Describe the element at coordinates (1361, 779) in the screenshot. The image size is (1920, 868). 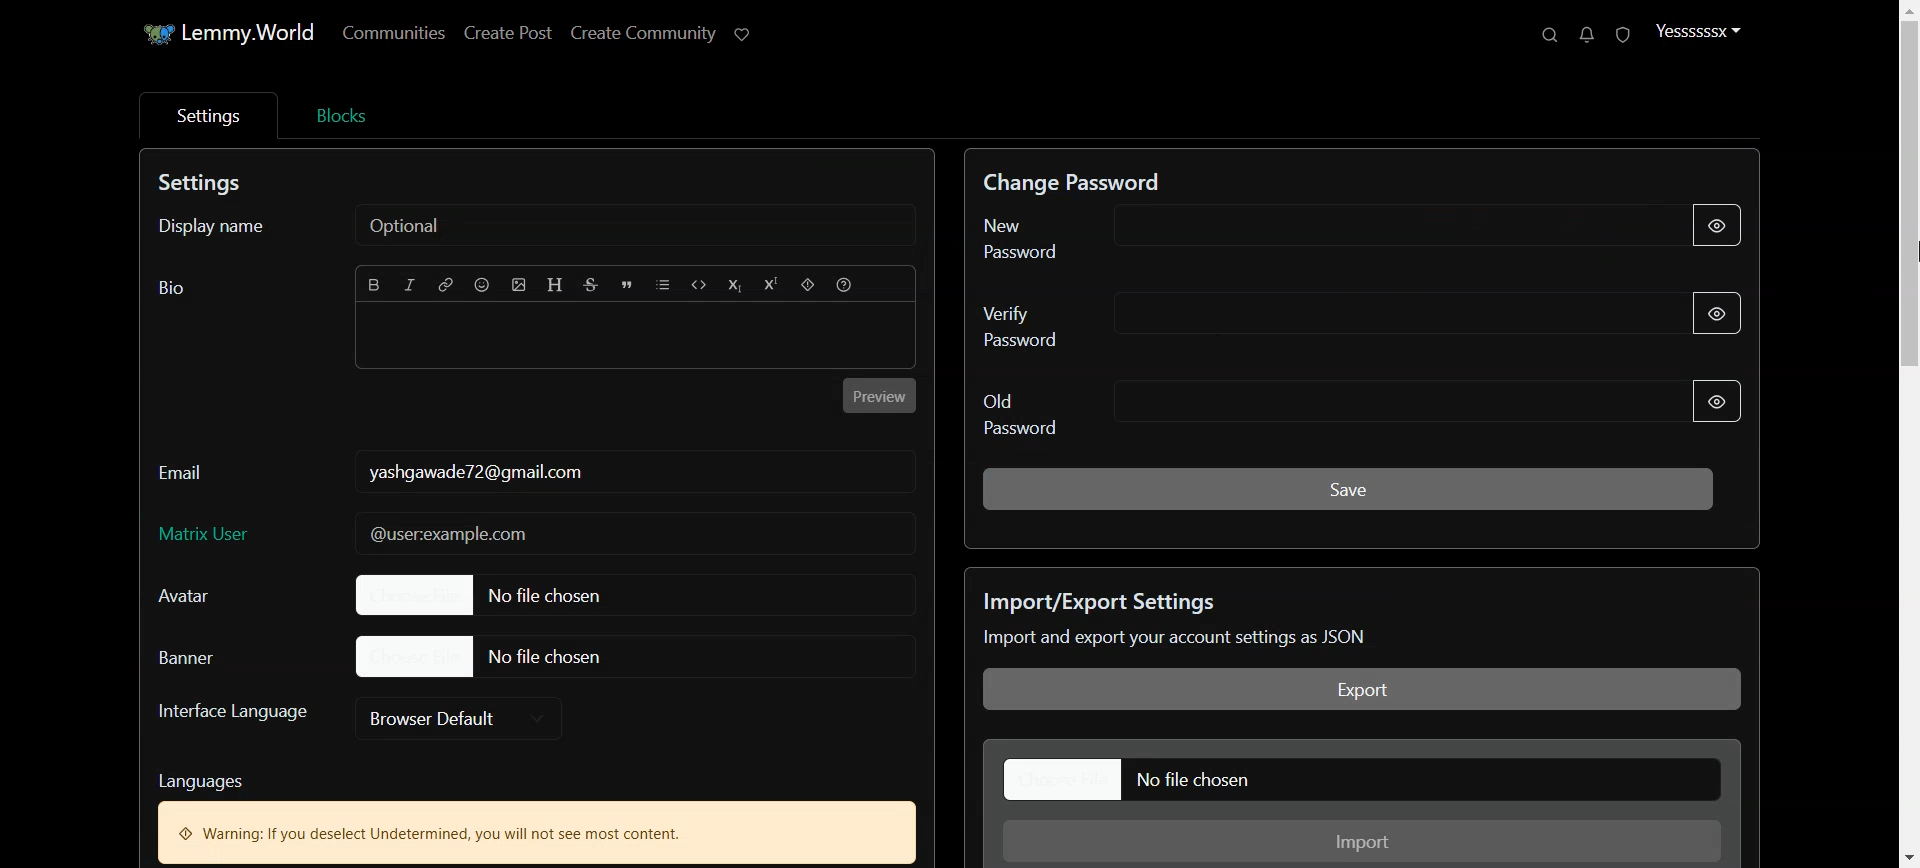
I see `File chosen` at that location.